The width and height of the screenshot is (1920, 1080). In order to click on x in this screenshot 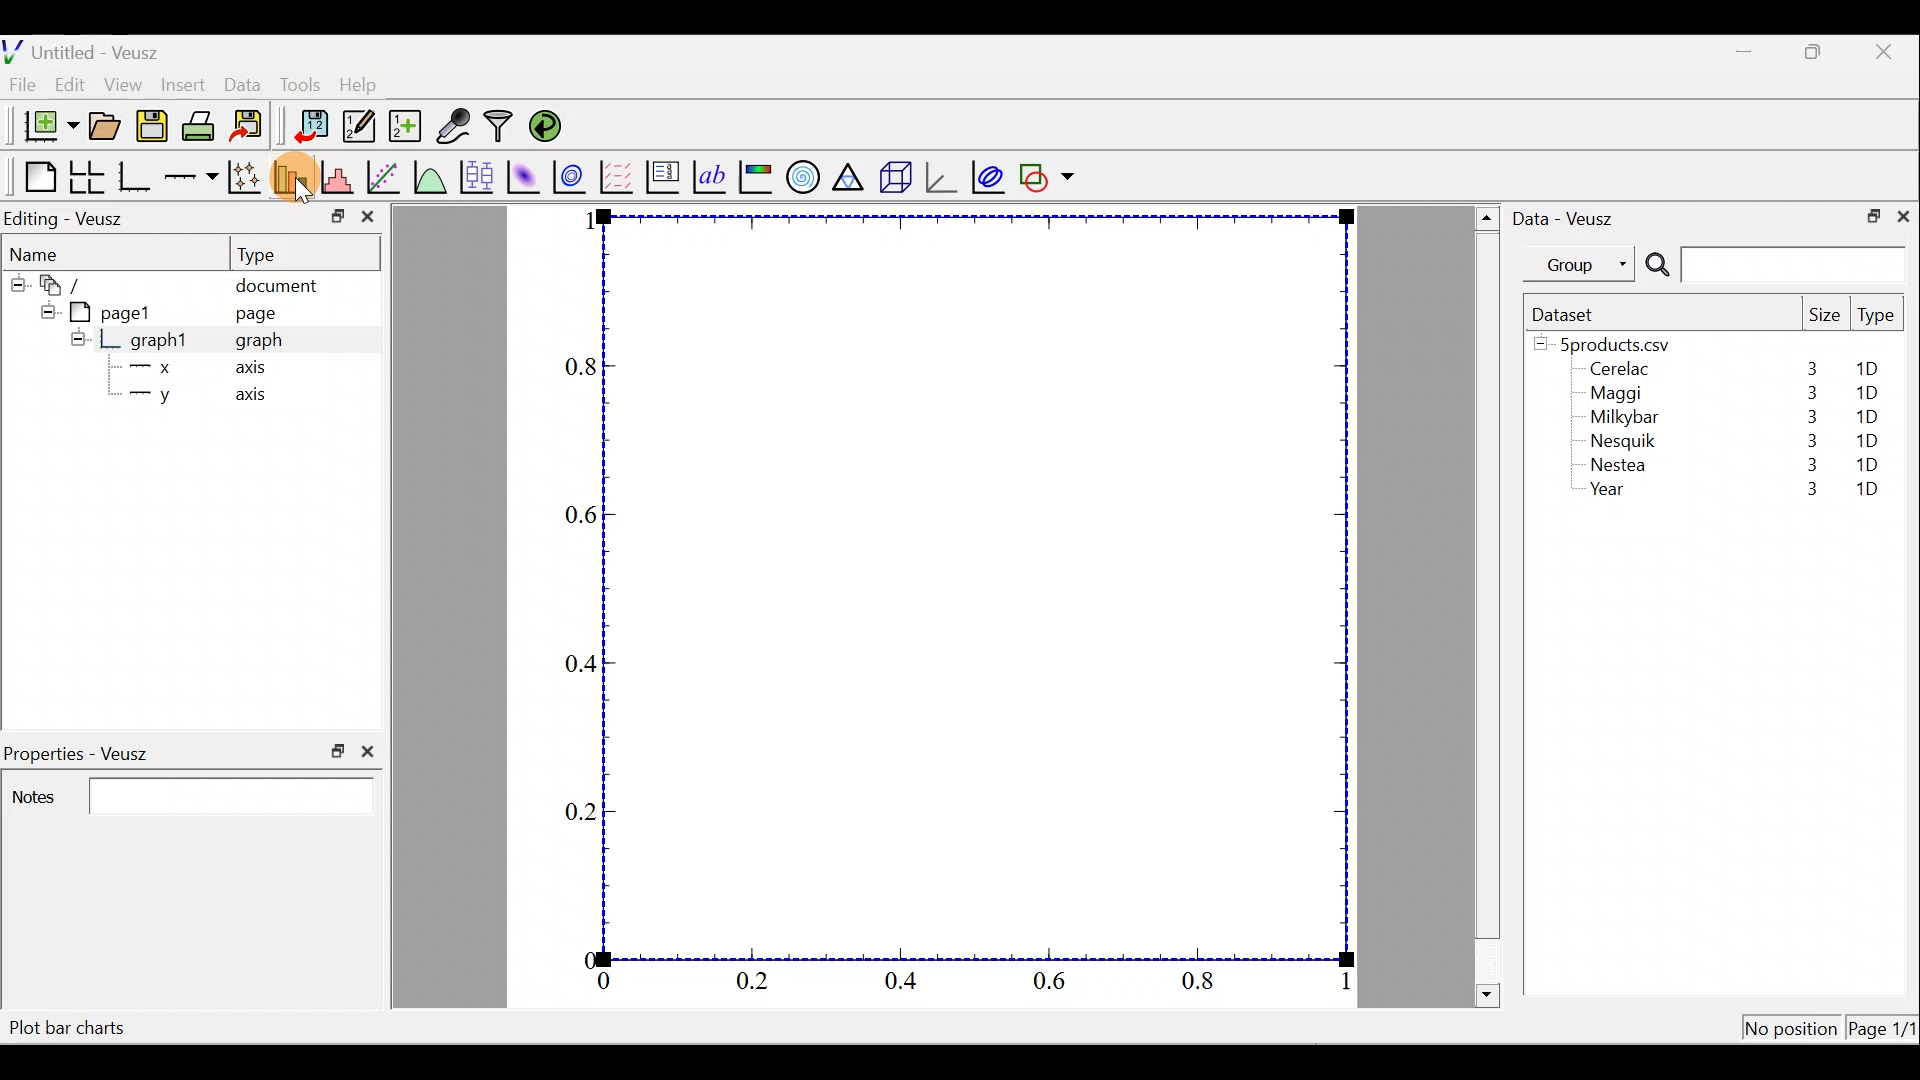, I will do `click(155, 367)`.